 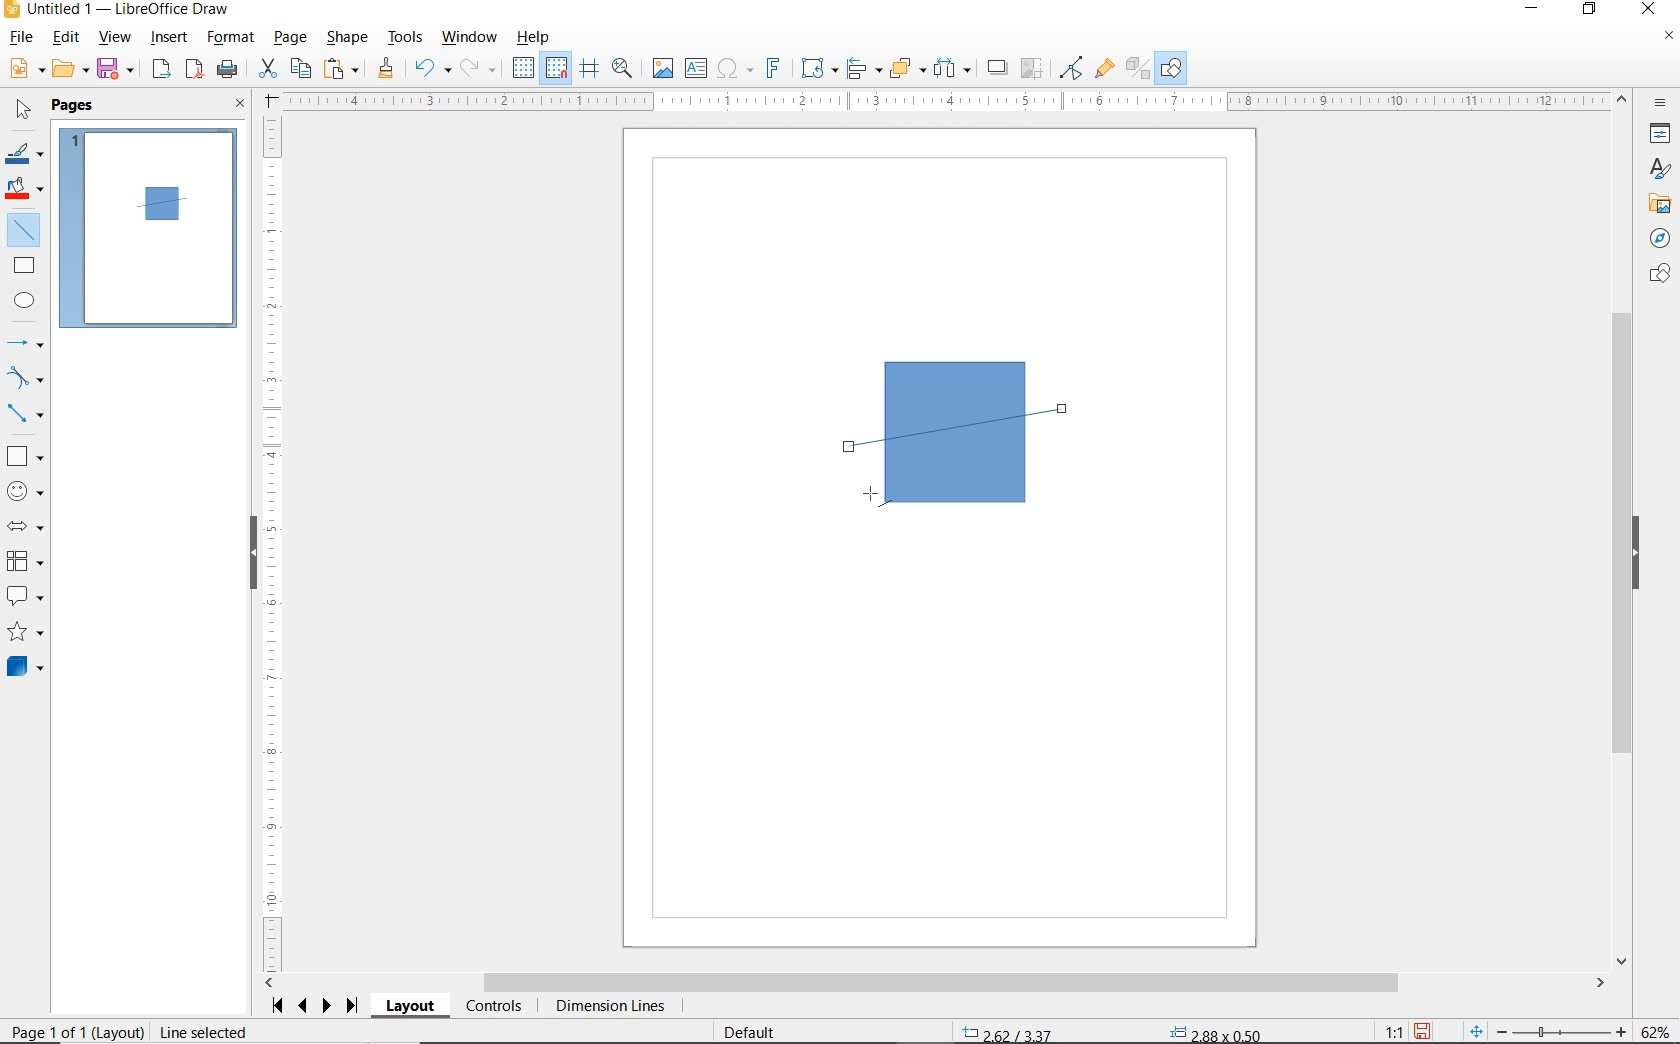 What do you see at coordinates (1625, 529) in the screenshot?
I see `SCROLLBAR` at bounding box center [1625, 529].